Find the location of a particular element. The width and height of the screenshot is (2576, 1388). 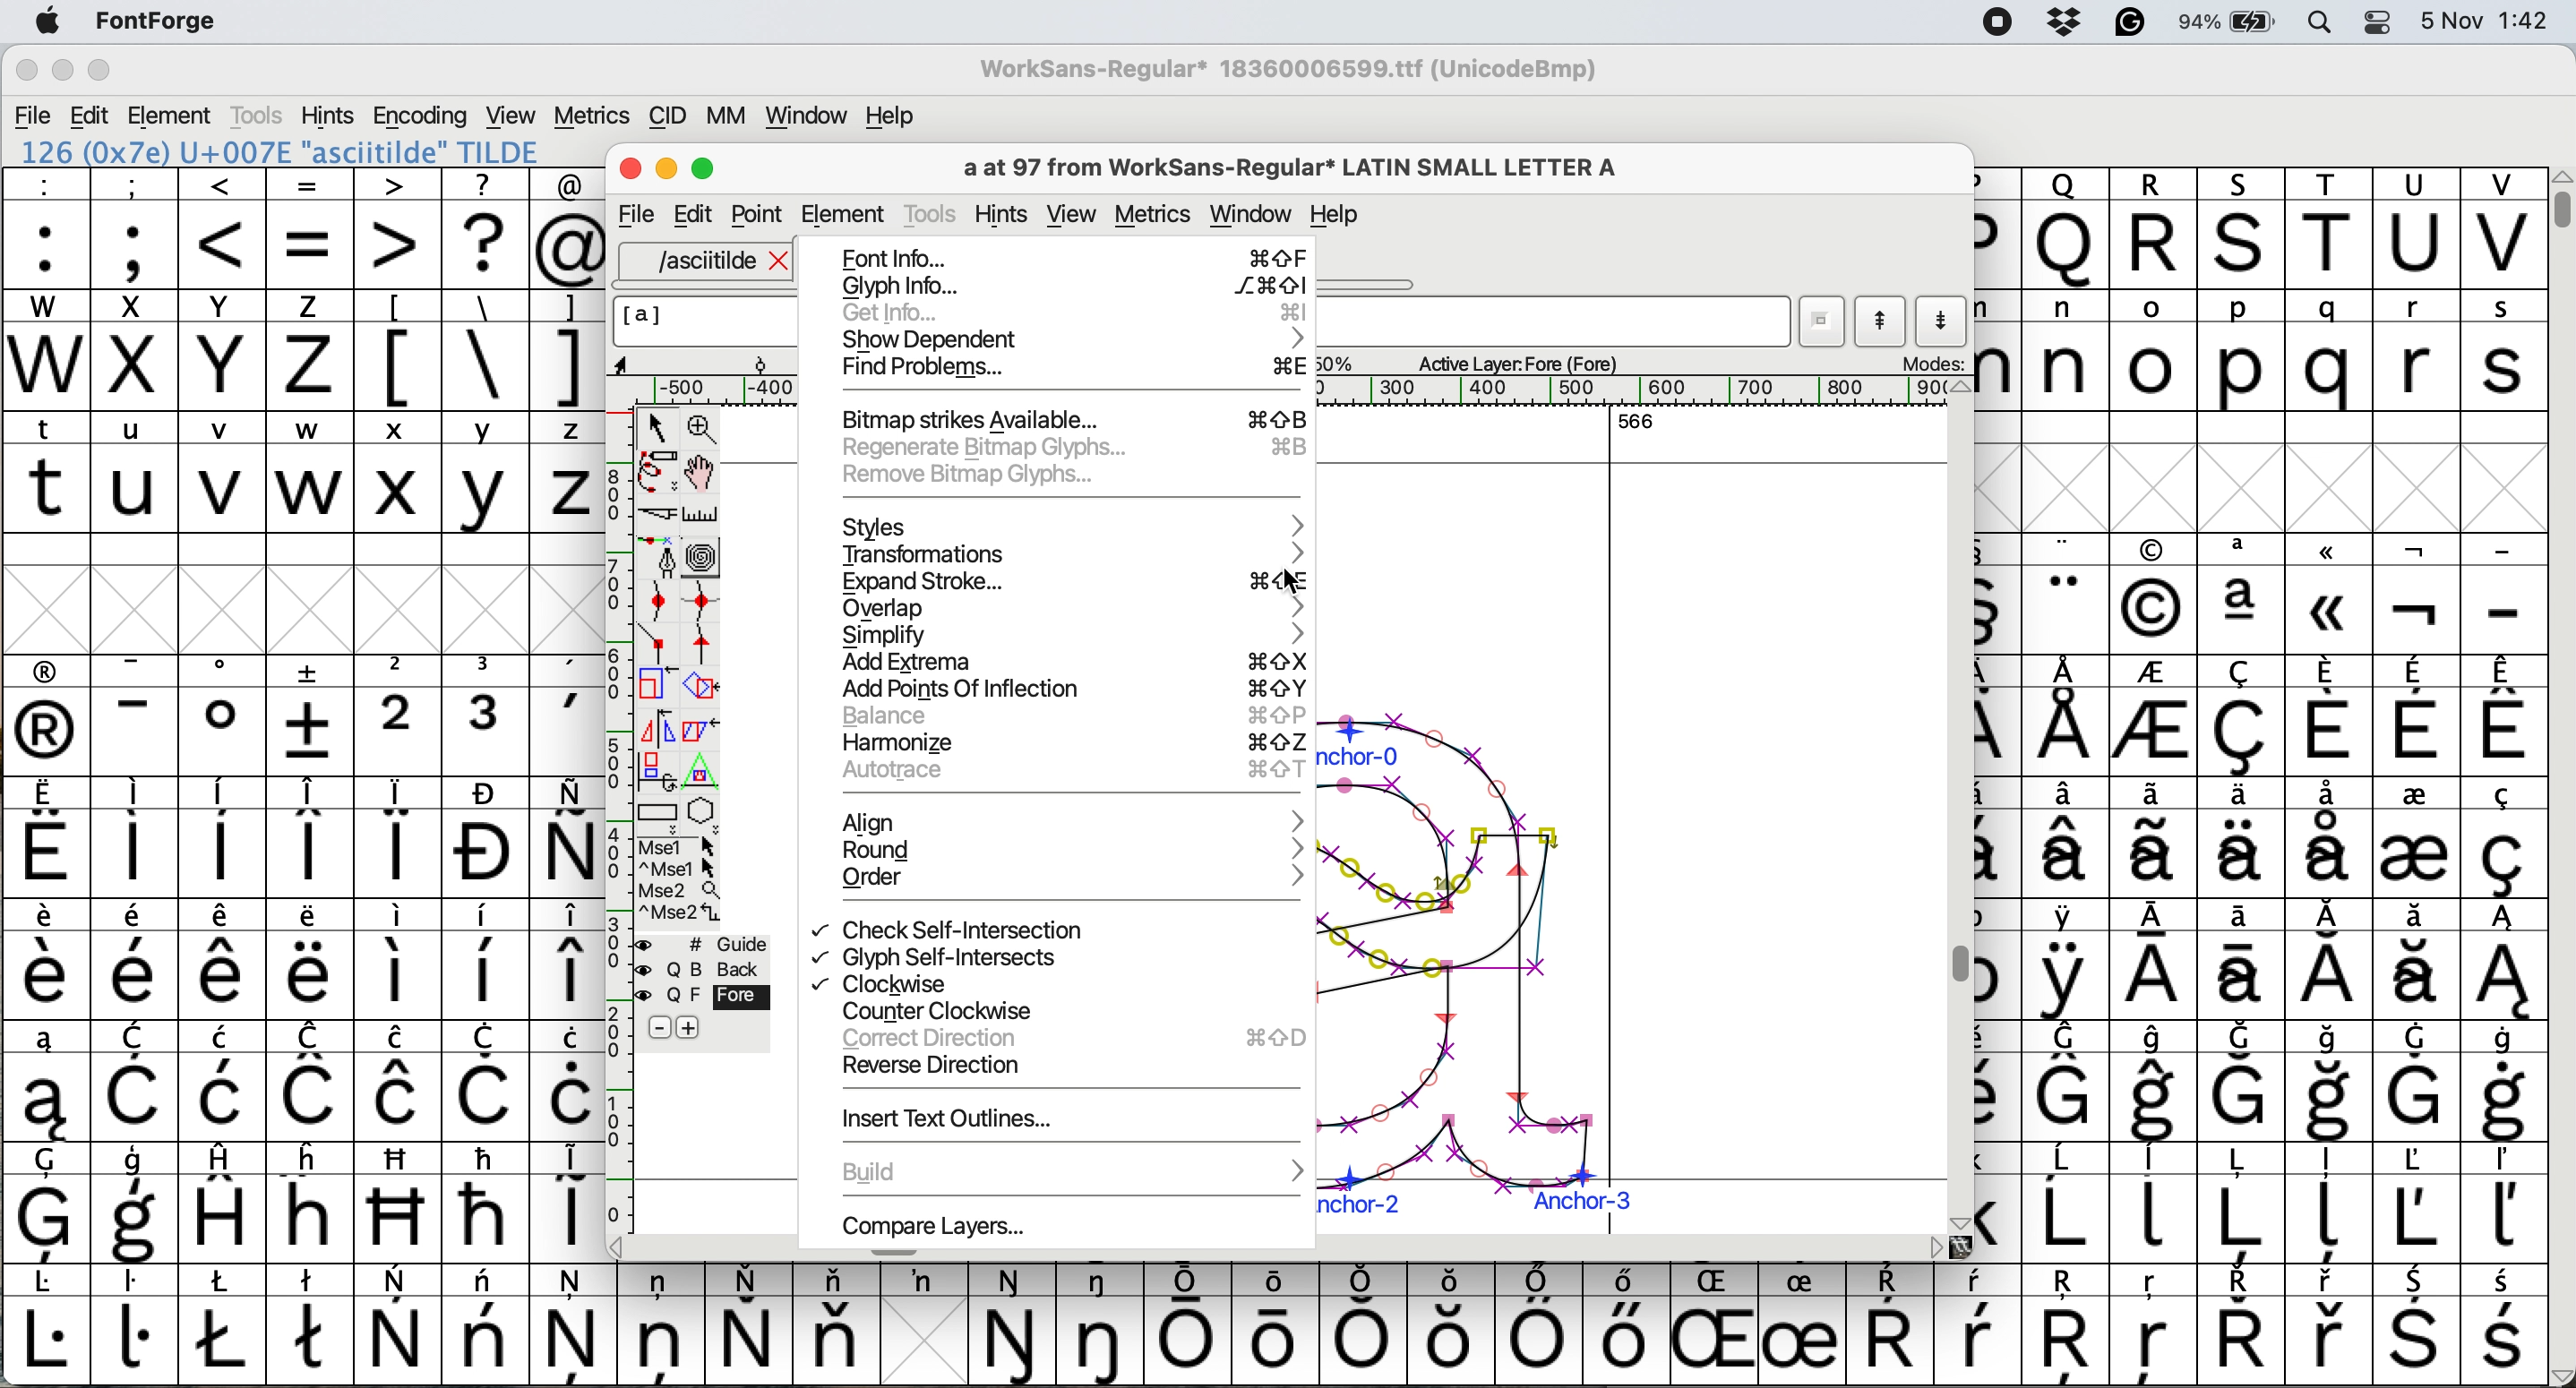

asciitilde is located at coordinates (719, 261).